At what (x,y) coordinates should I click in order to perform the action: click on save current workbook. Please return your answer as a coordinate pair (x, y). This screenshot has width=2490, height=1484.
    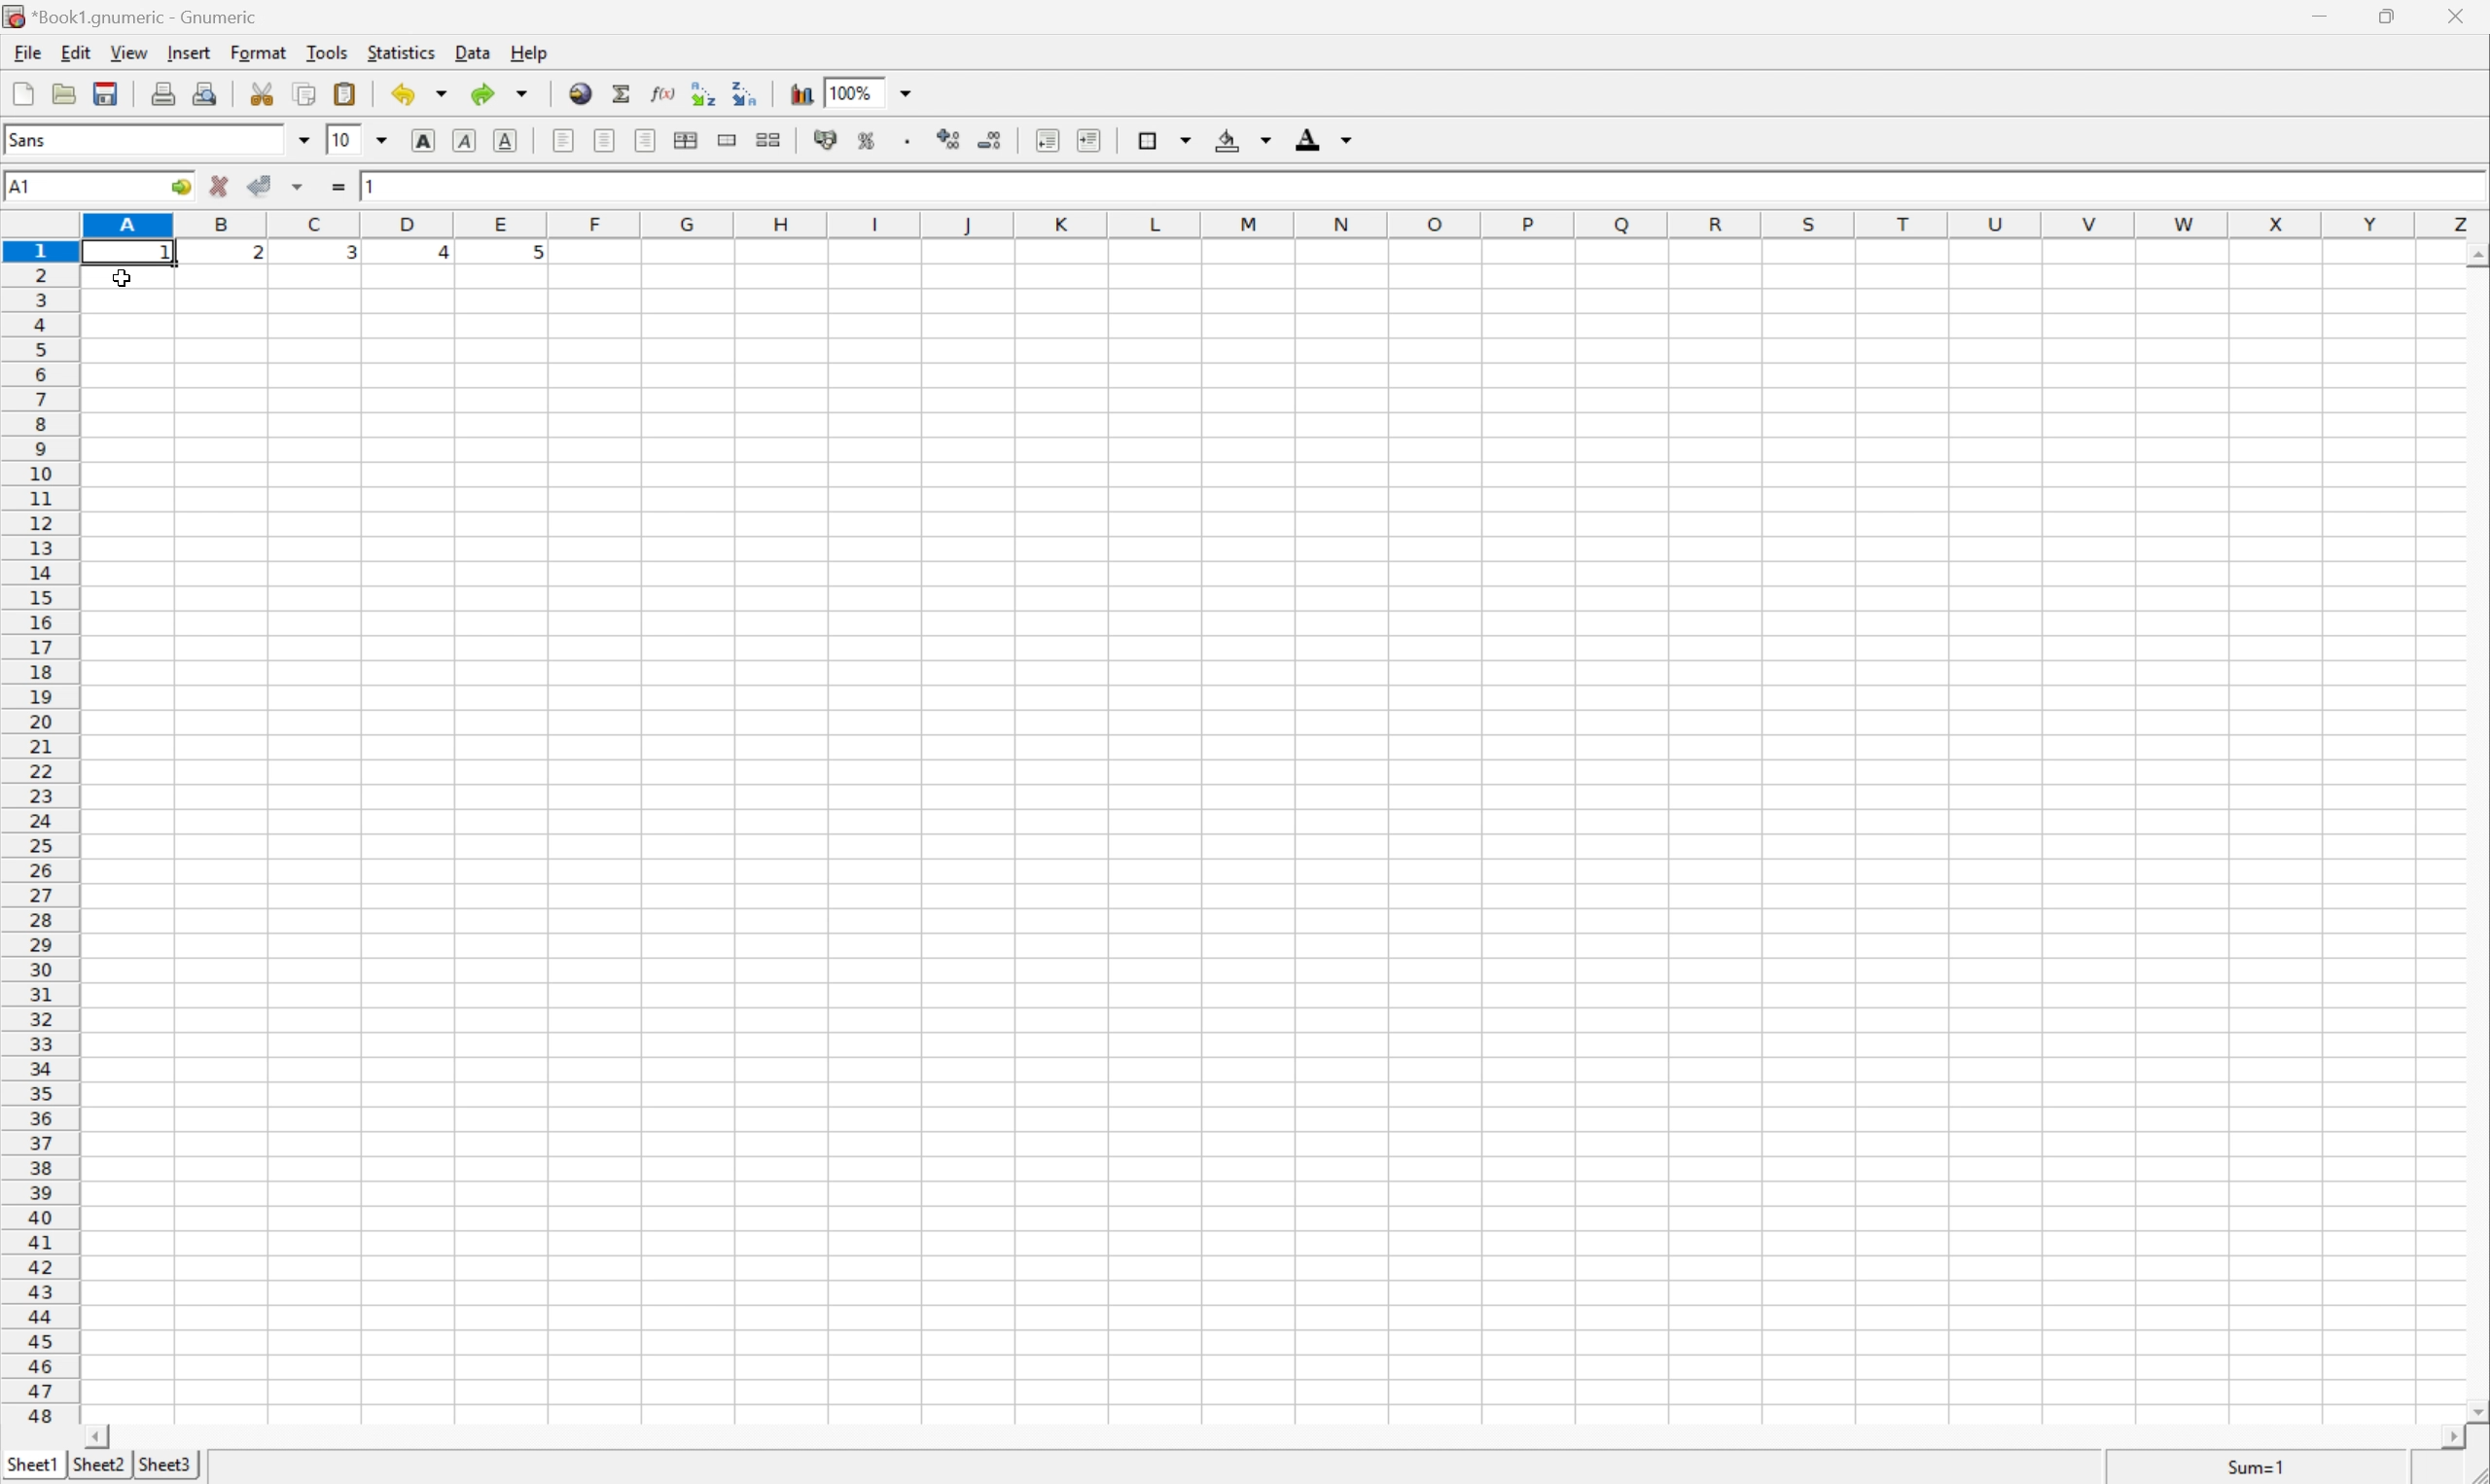
    Looking at the image, I should click on (106, 93).